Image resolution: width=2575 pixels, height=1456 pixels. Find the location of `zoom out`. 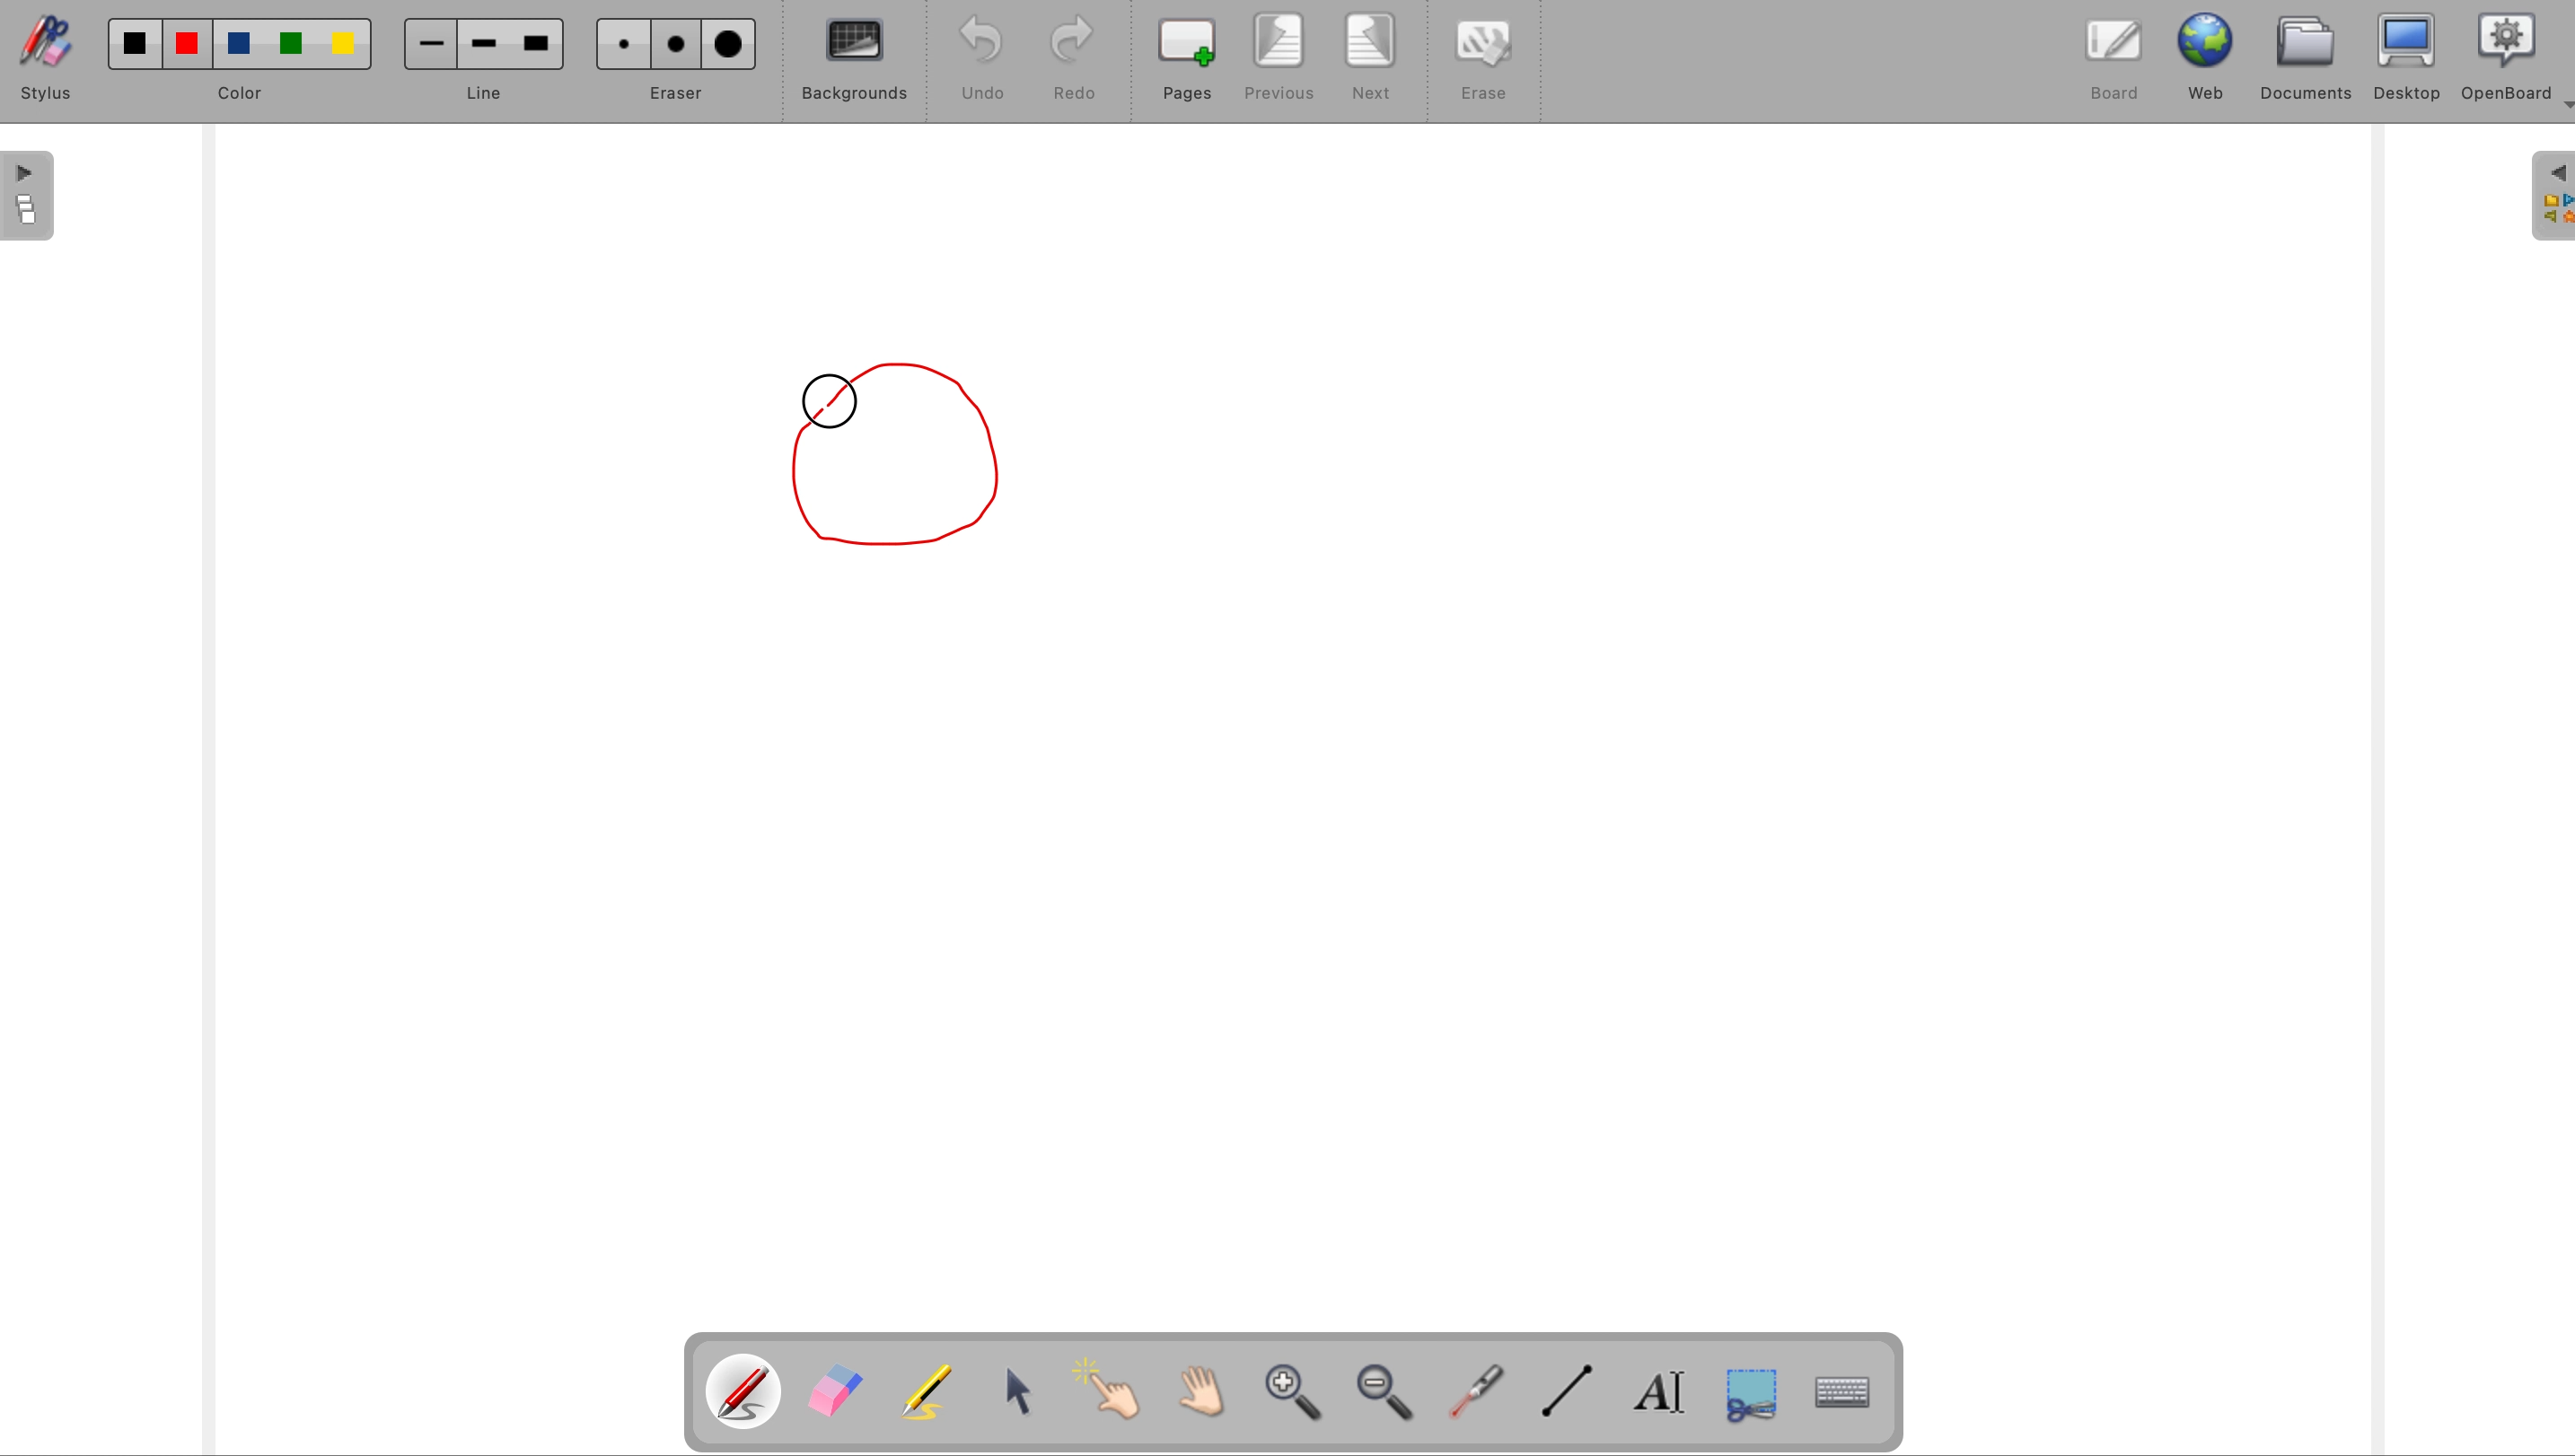

zoom out is located at coordinates (1392, 1396).